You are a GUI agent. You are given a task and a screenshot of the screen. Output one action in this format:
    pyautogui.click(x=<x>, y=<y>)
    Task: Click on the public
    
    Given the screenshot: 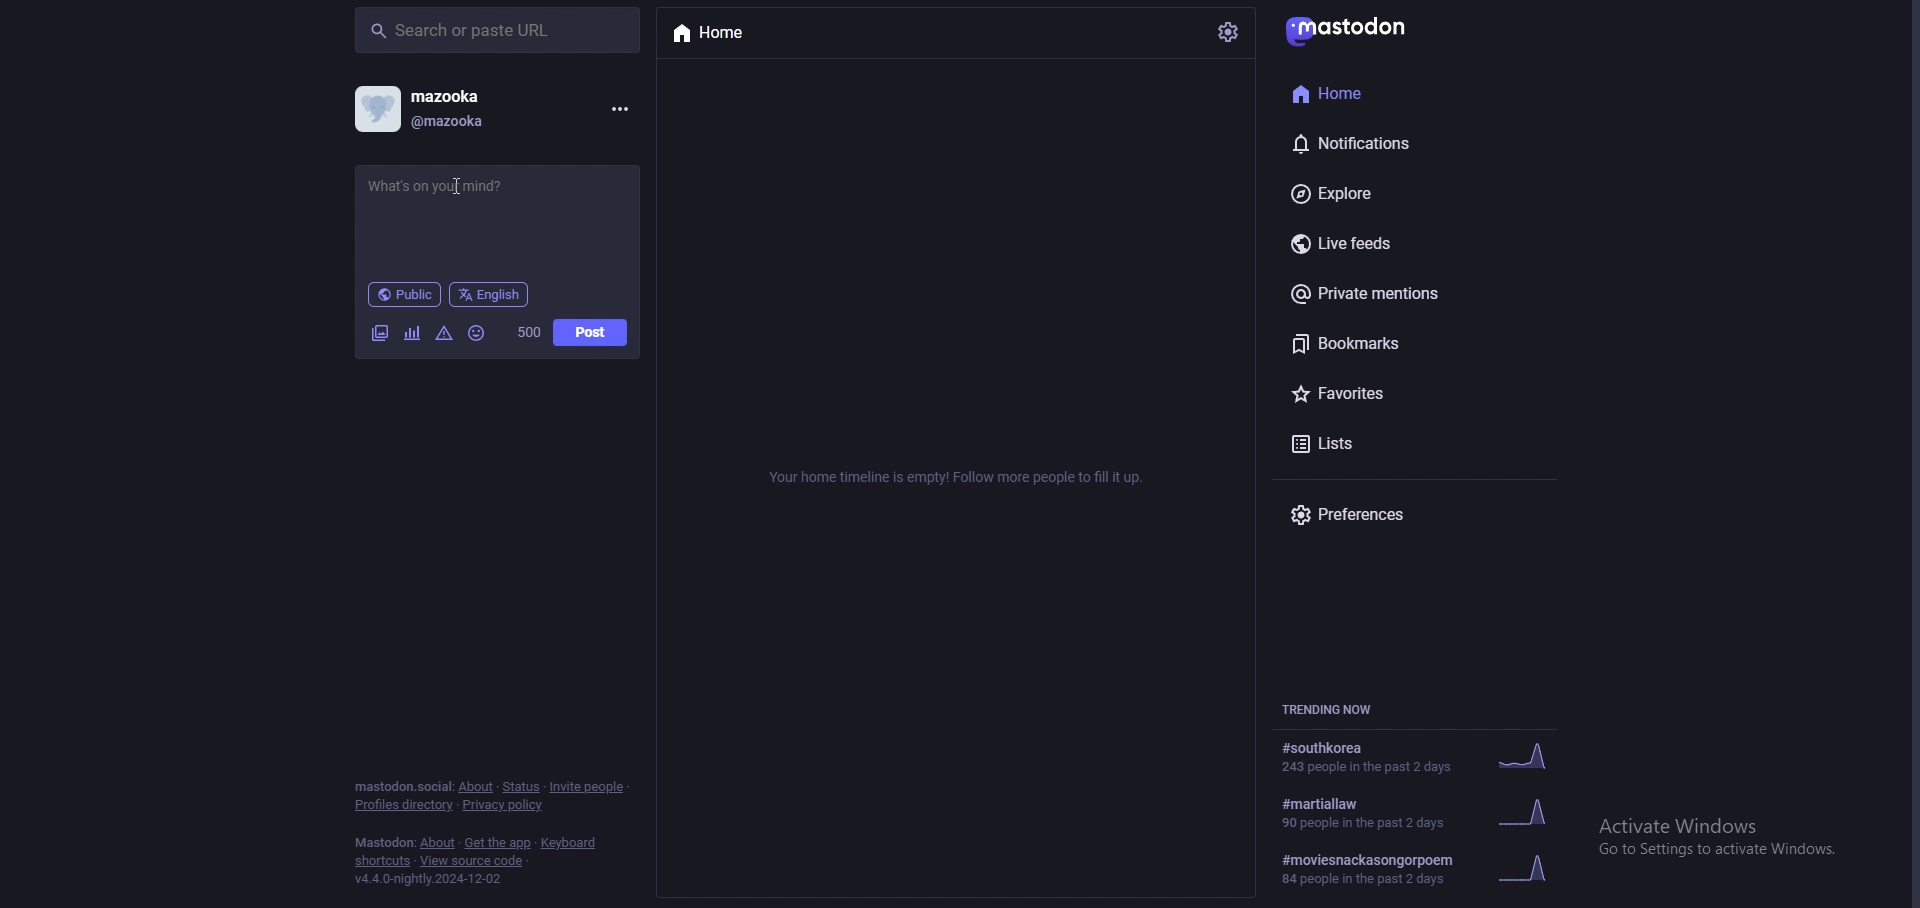 What is the action you would take?
    pyautogui.click(x=404, y=294)
    